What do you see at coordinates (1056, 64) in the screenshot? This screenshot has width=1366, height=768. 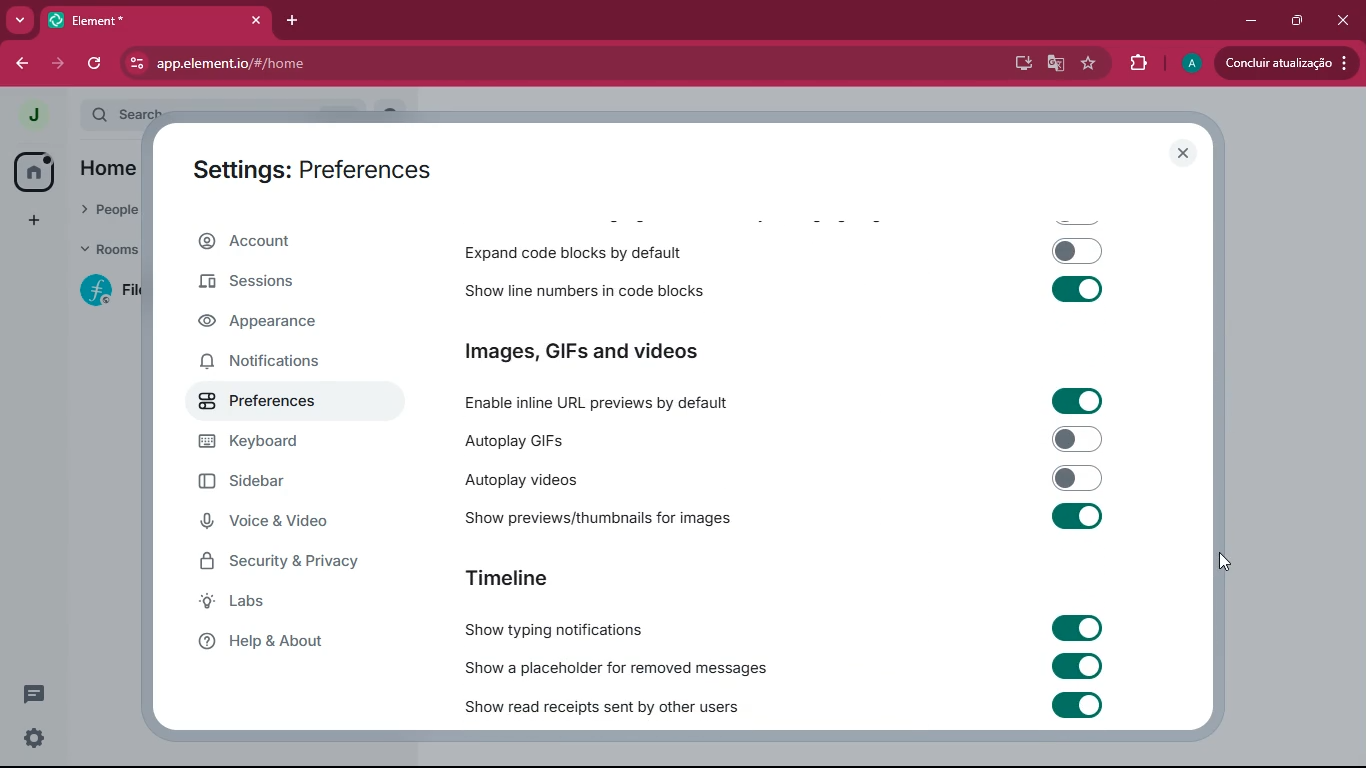 I see `google translate` at bounding box center [1056, 64].